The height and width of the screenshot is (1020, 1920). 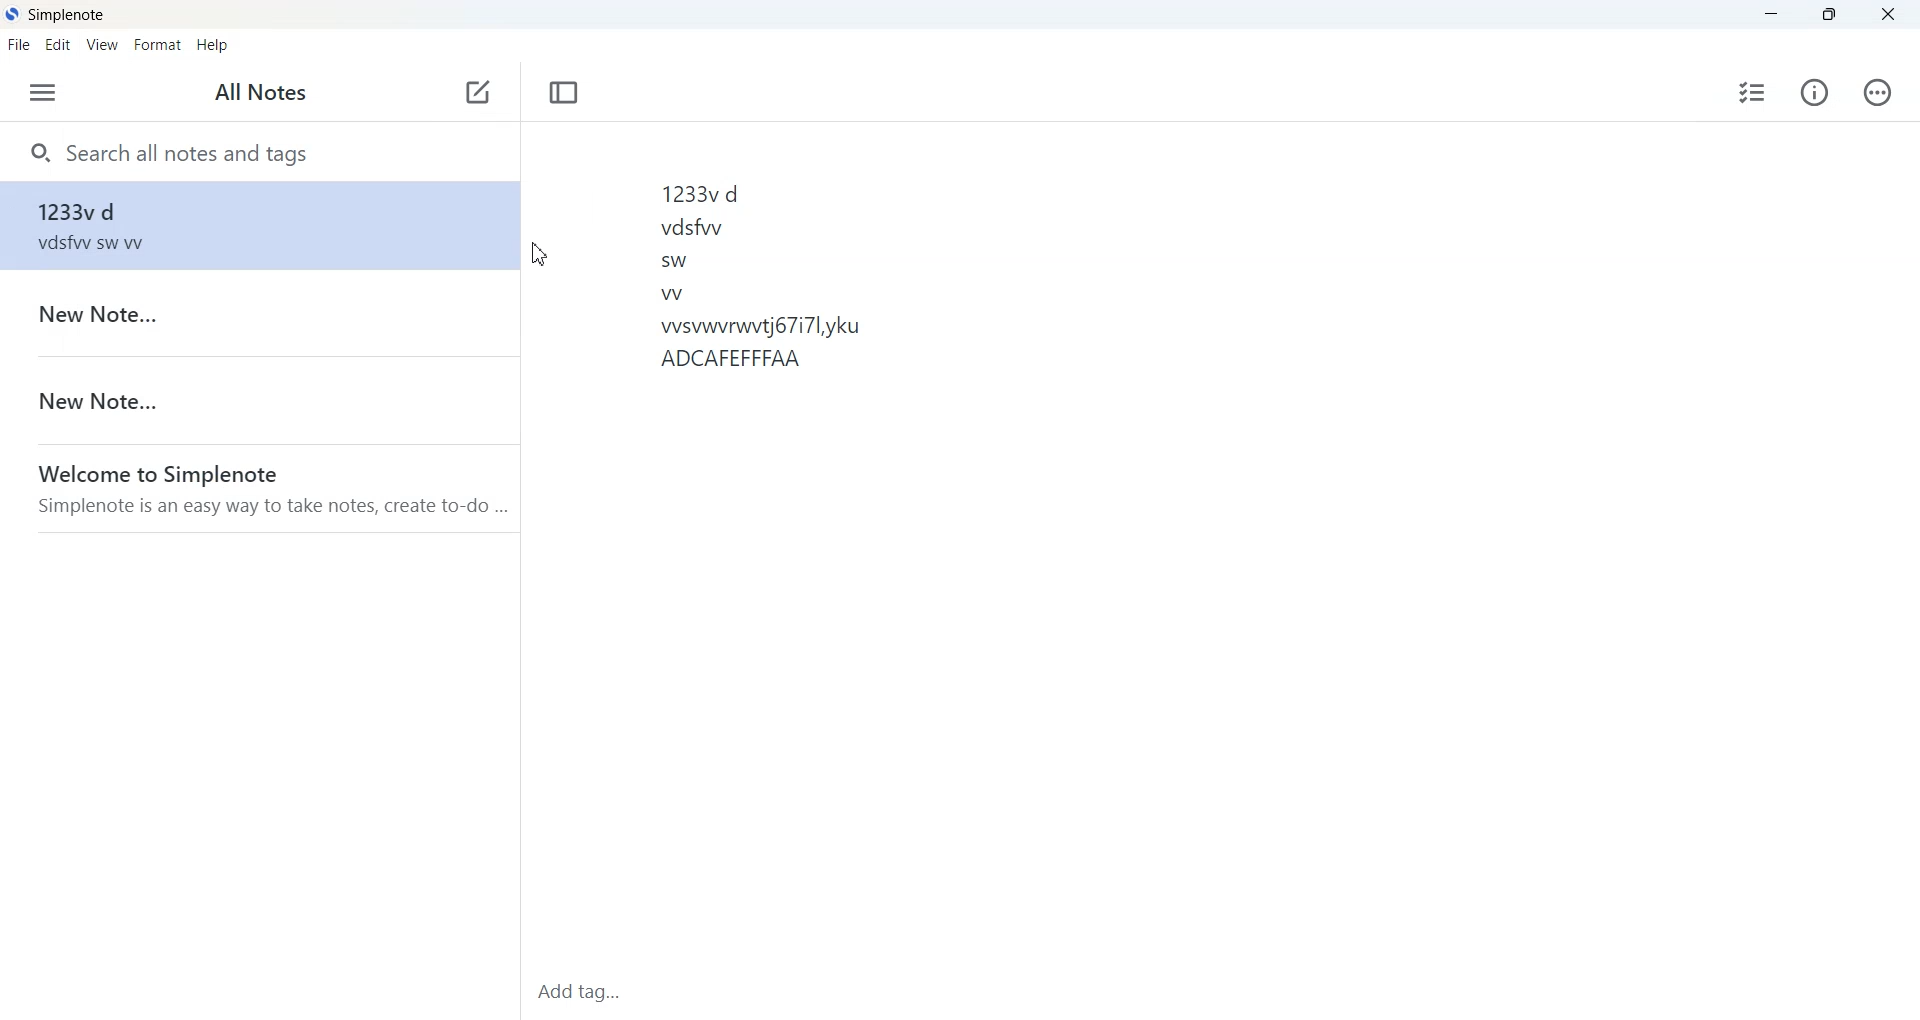 I want to click on Cursor, so click(x=540, y=254).